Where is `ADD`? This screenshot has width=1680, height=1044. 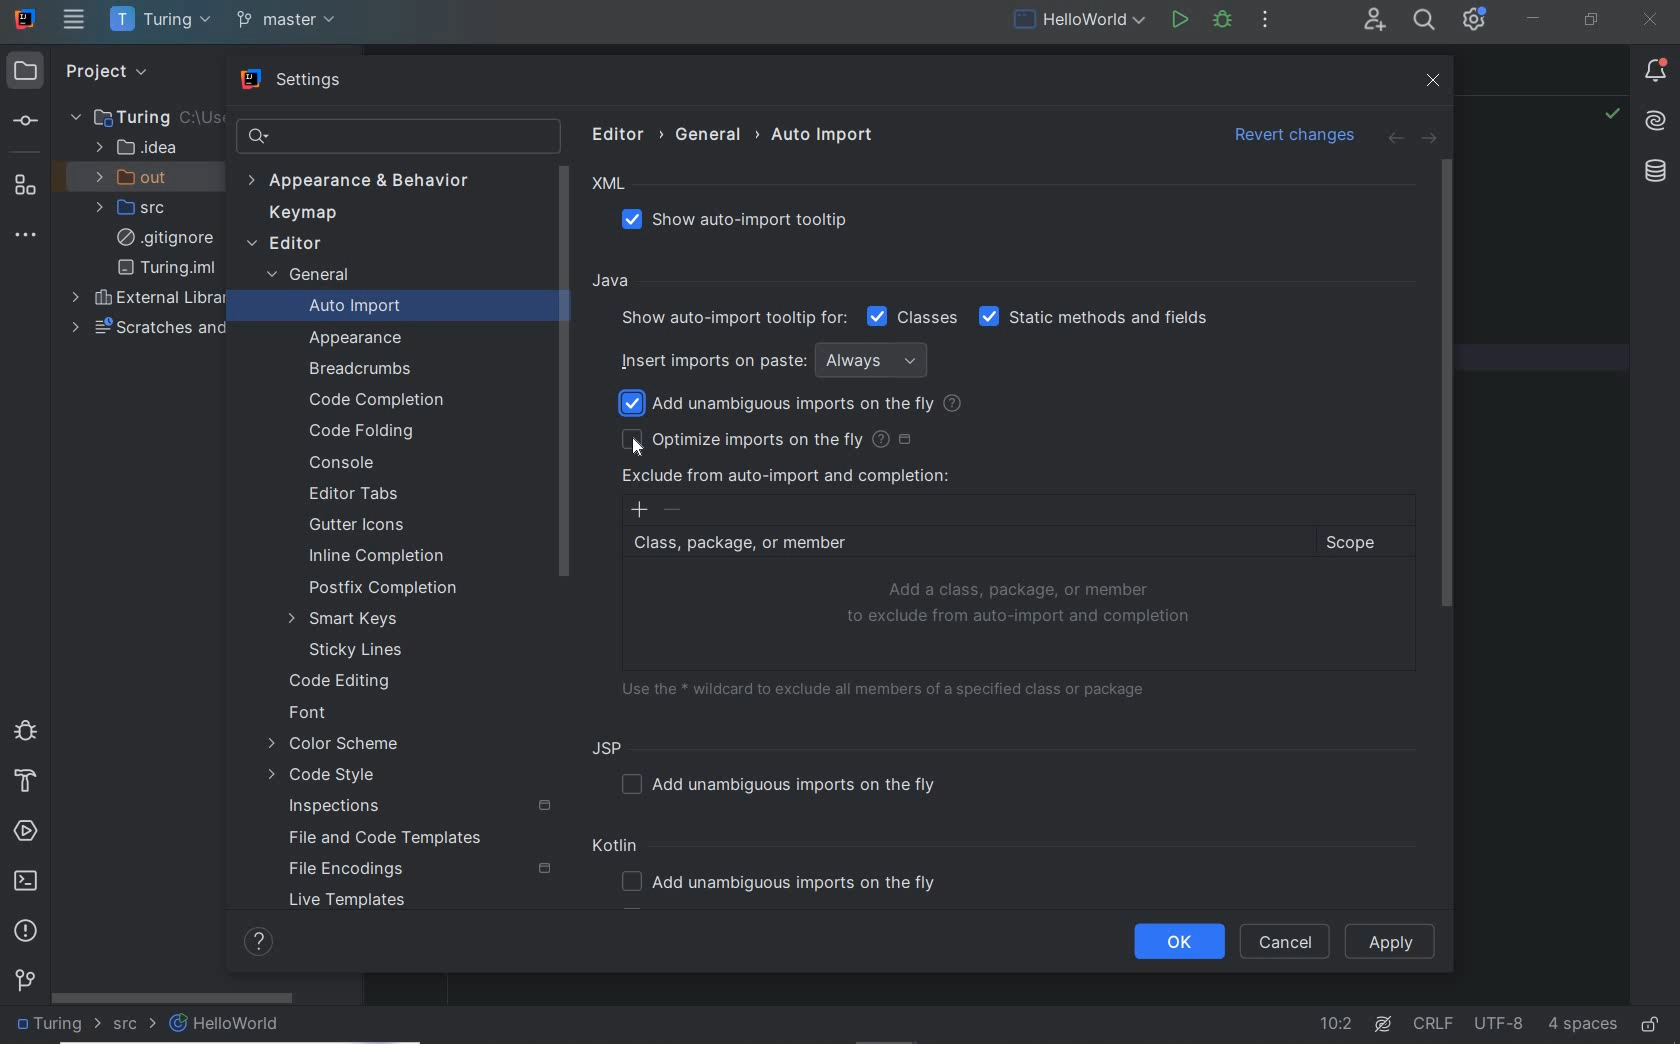 ADD is located at coordinates (639, 510).